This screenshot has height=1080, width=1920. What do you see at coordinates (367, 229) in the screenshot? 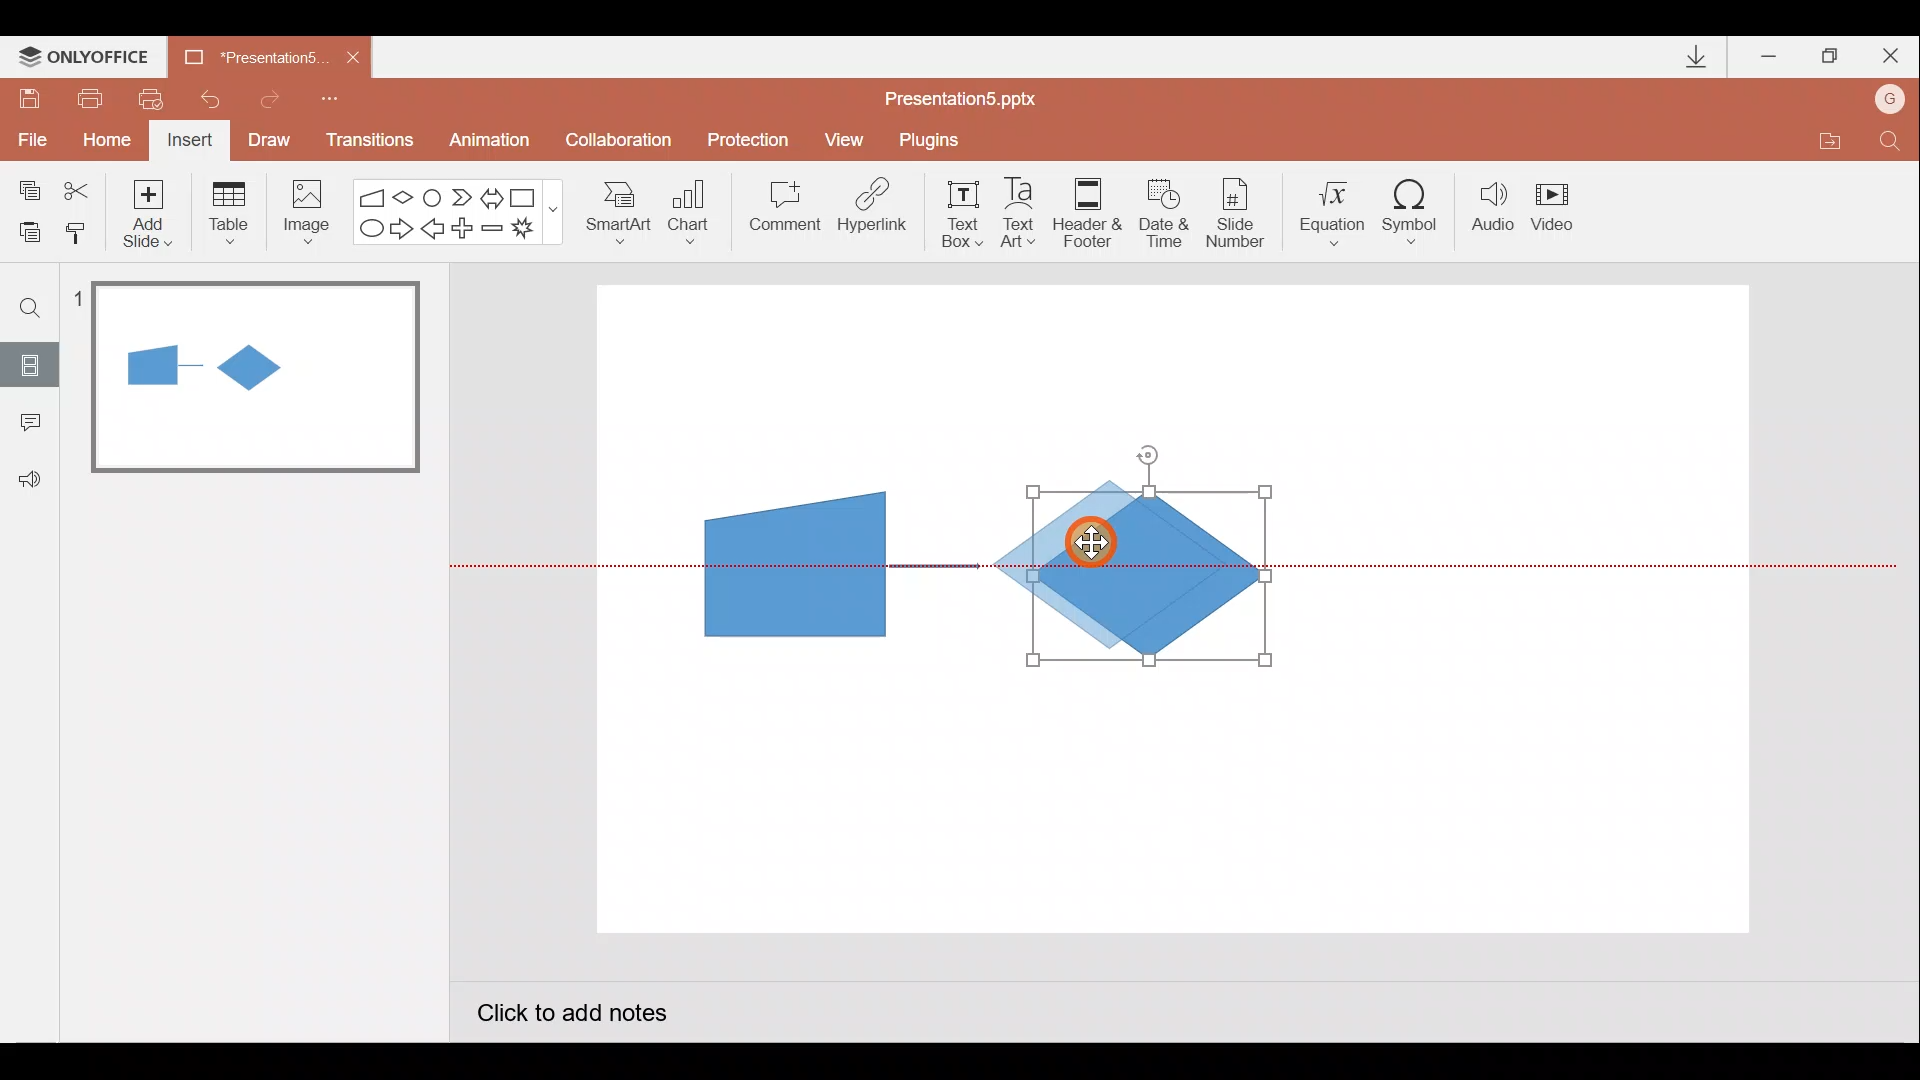
I see `Ellipse` at bounding box center [367, 229].